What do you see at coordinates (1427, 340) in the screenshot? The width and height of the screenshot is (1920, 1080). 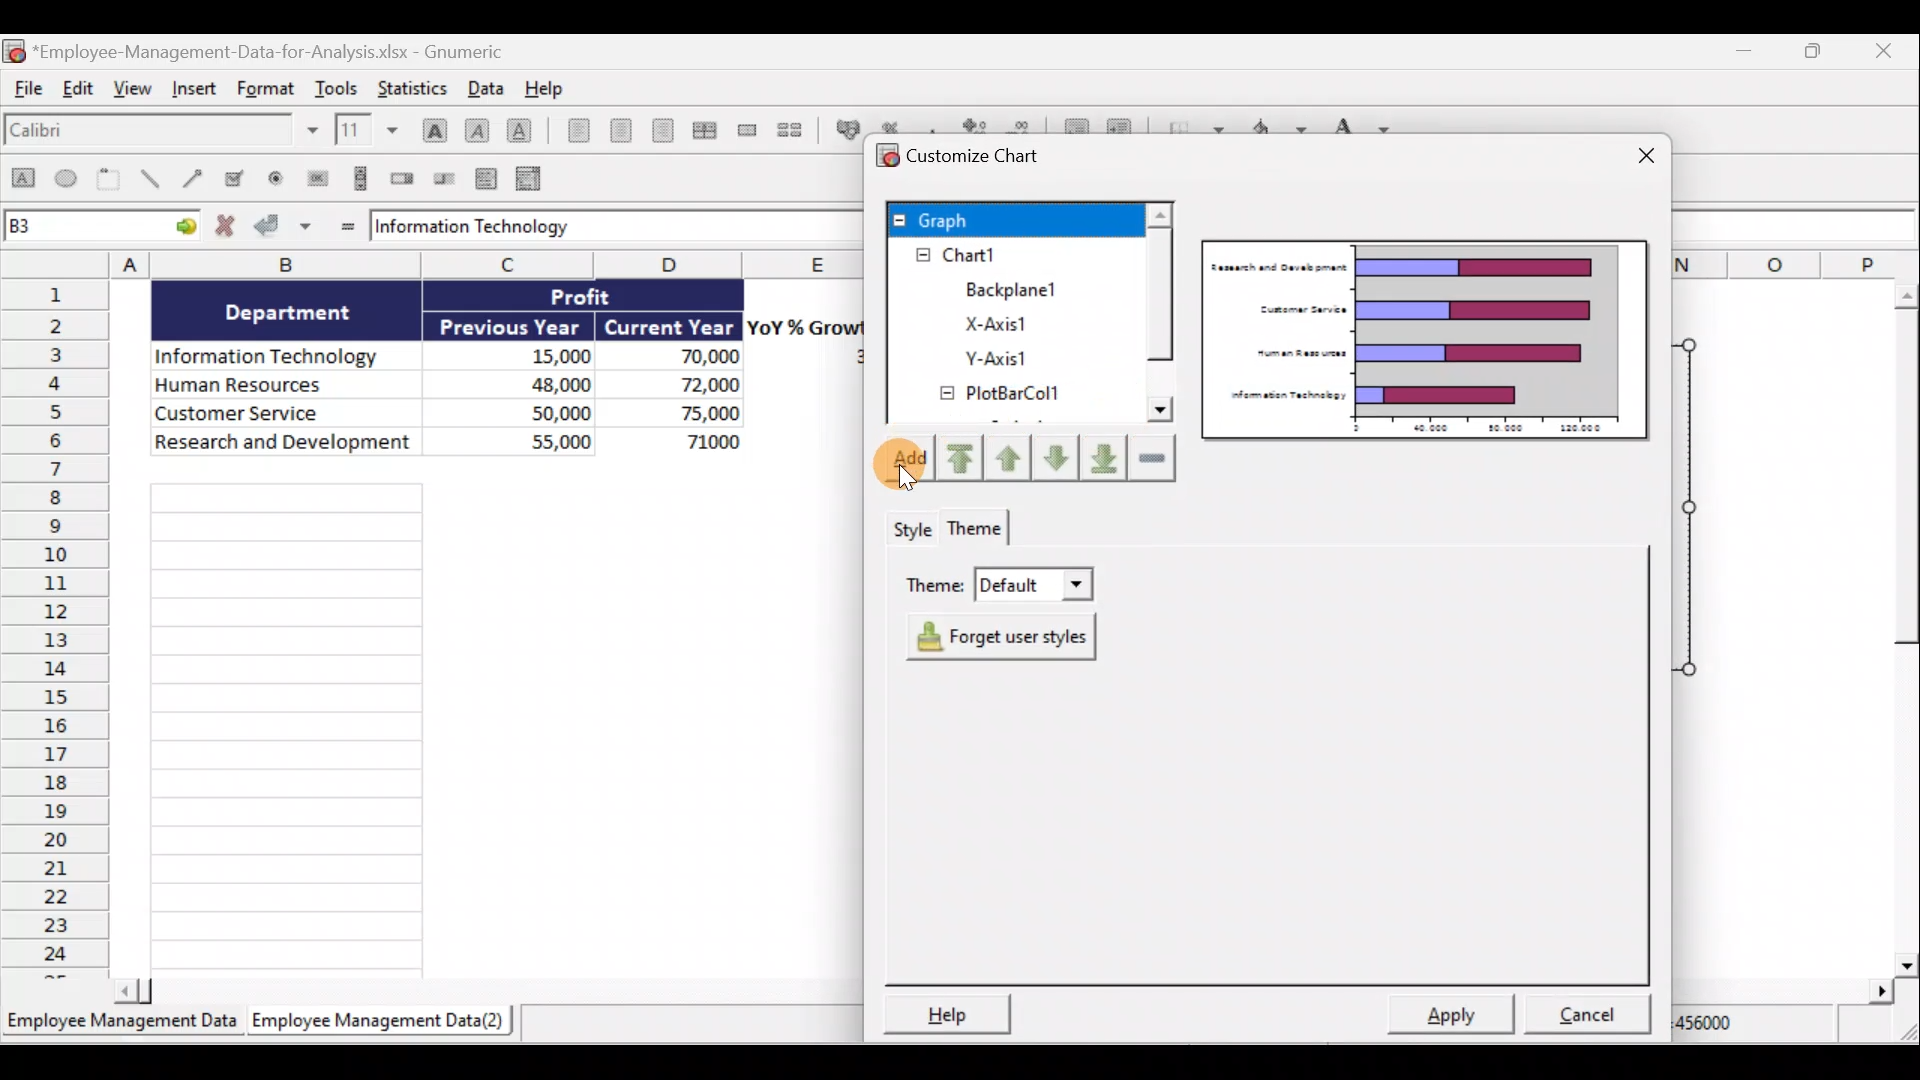 I see `Preview` at bounding box center [1427, 340].